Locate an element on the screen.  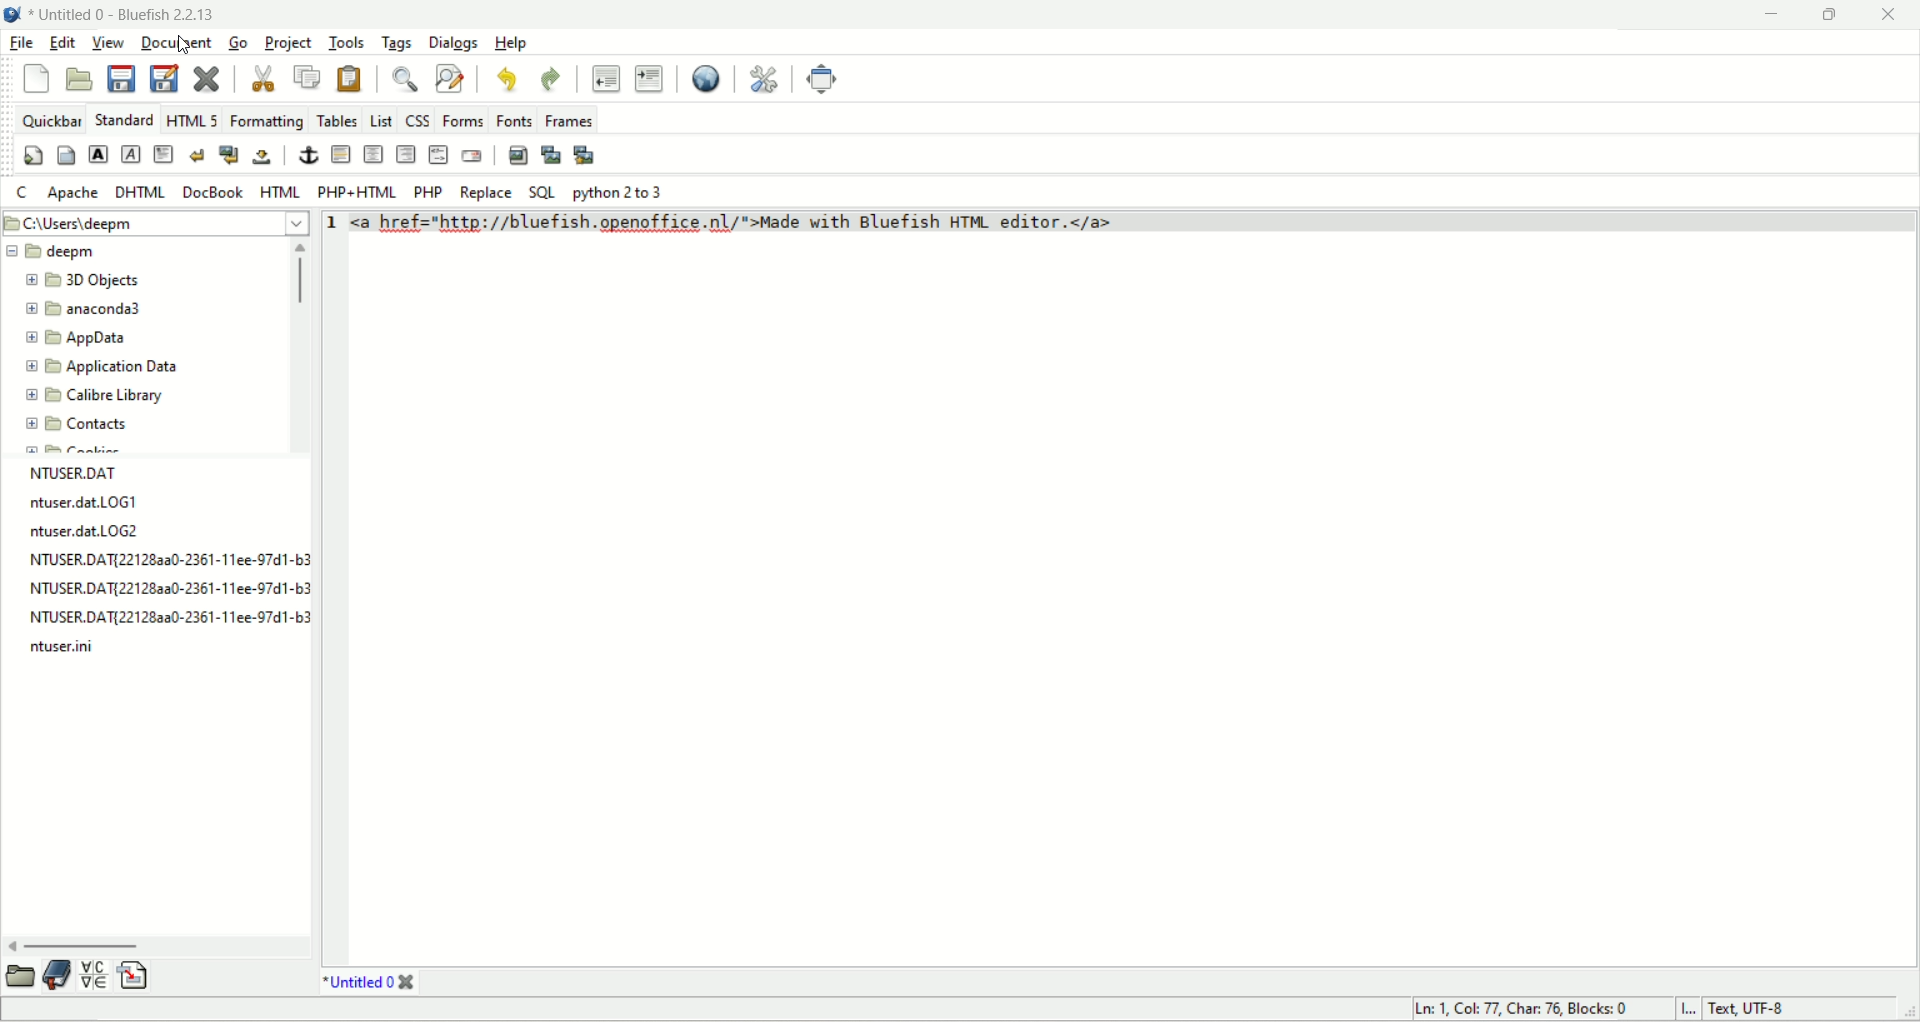
open is located at coordinates (22, 974).